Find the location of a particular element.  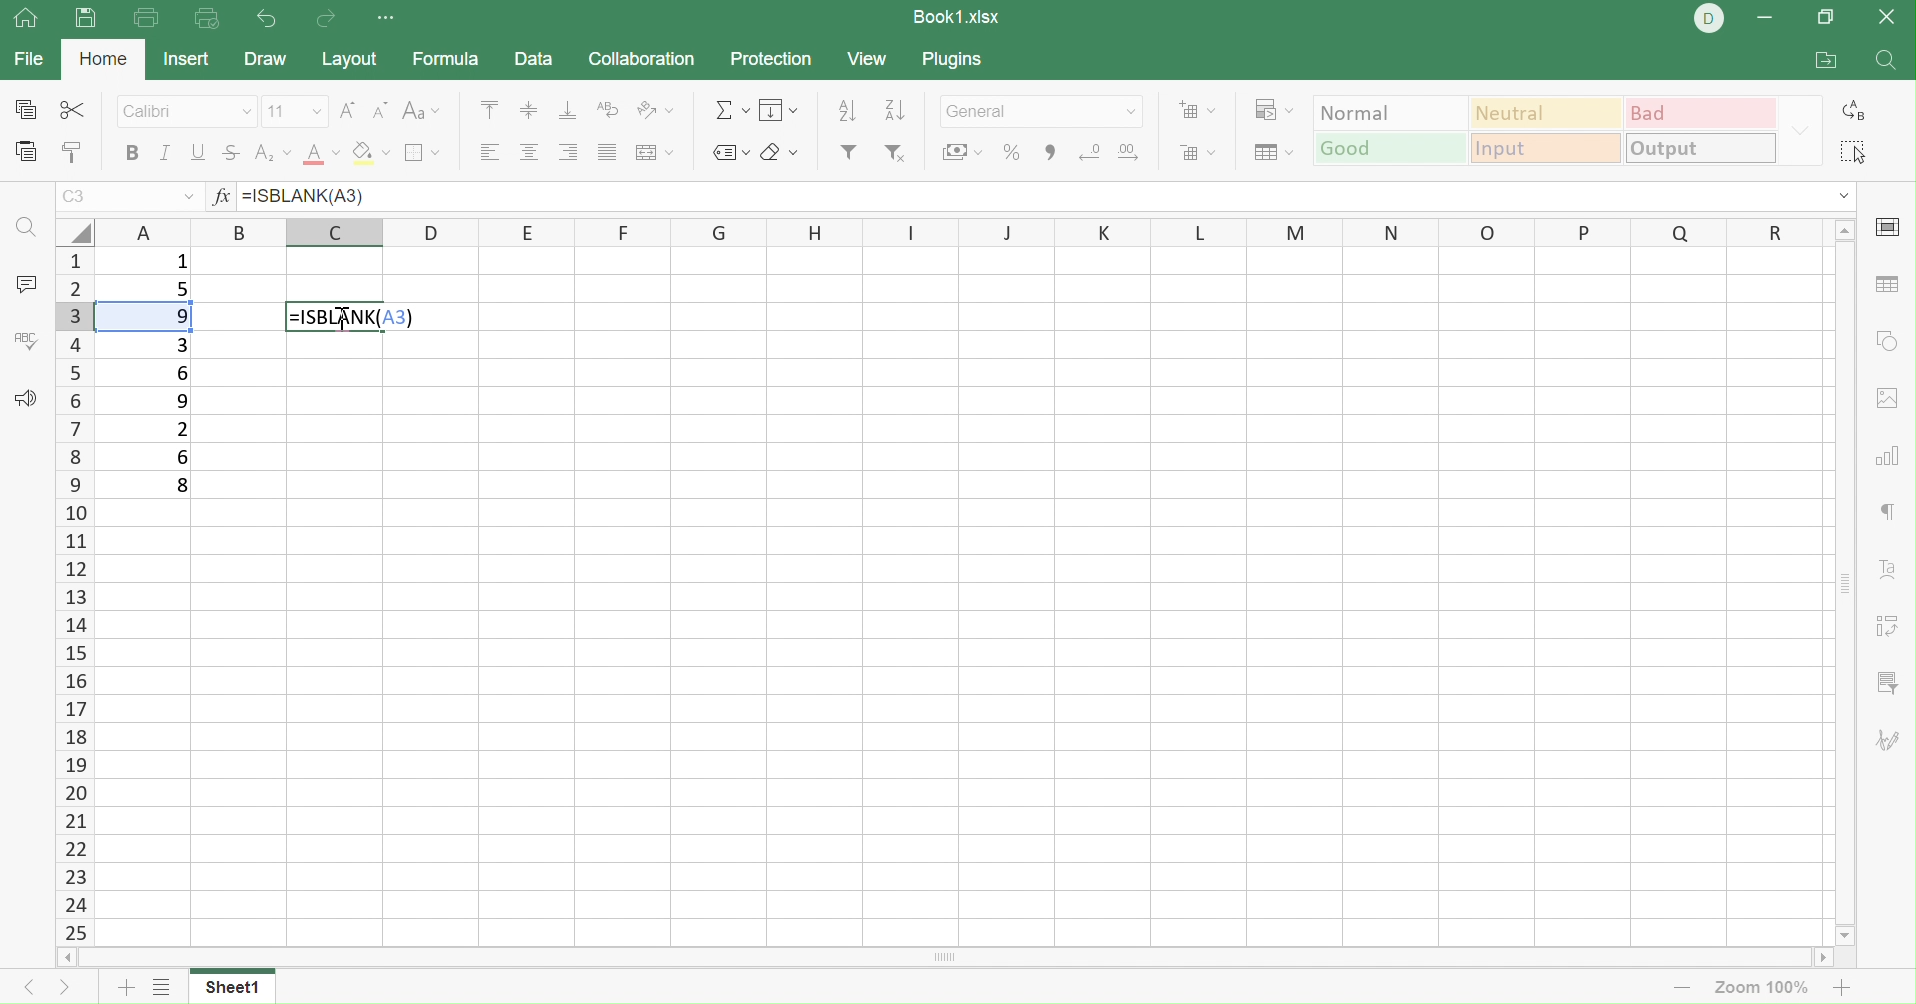

Slide settings is located at coordinates (1890, 227).